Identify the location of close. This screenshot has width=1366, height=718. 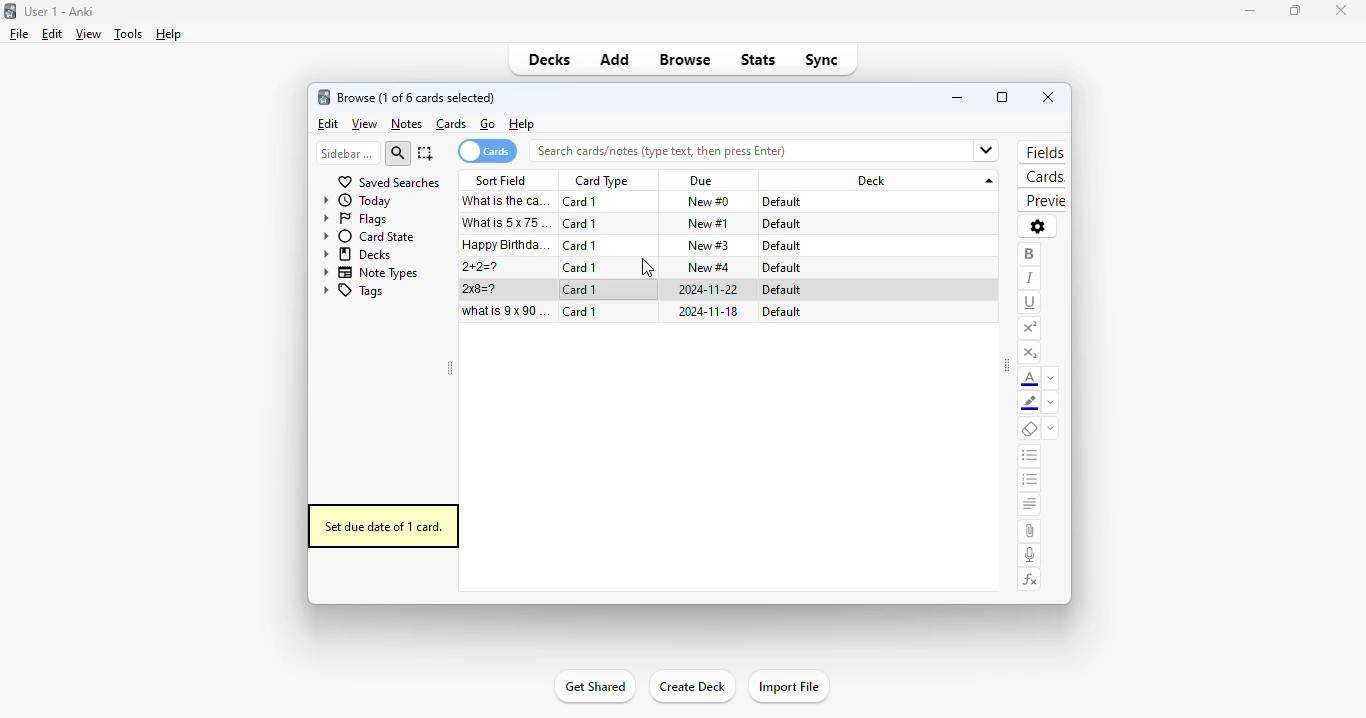
(1048, 97).